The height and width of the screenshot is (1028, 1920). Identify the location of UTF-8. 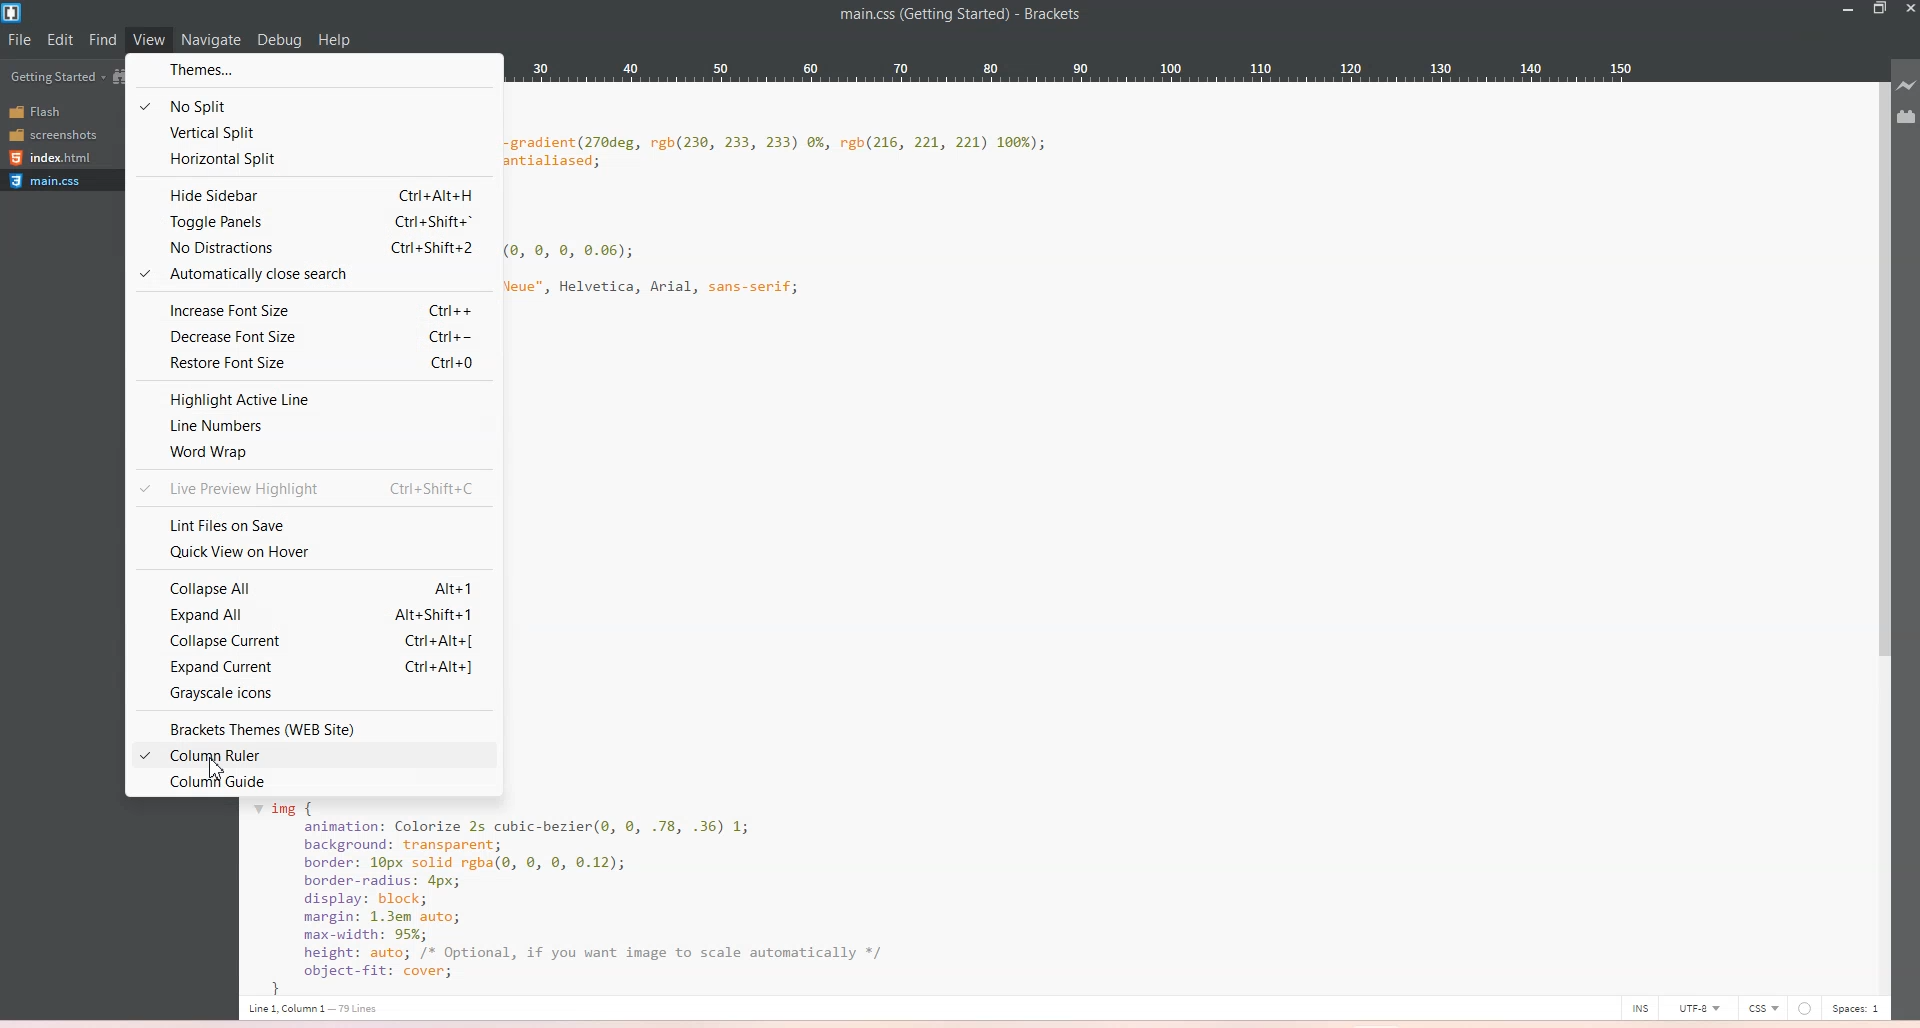
(1699, 1007).